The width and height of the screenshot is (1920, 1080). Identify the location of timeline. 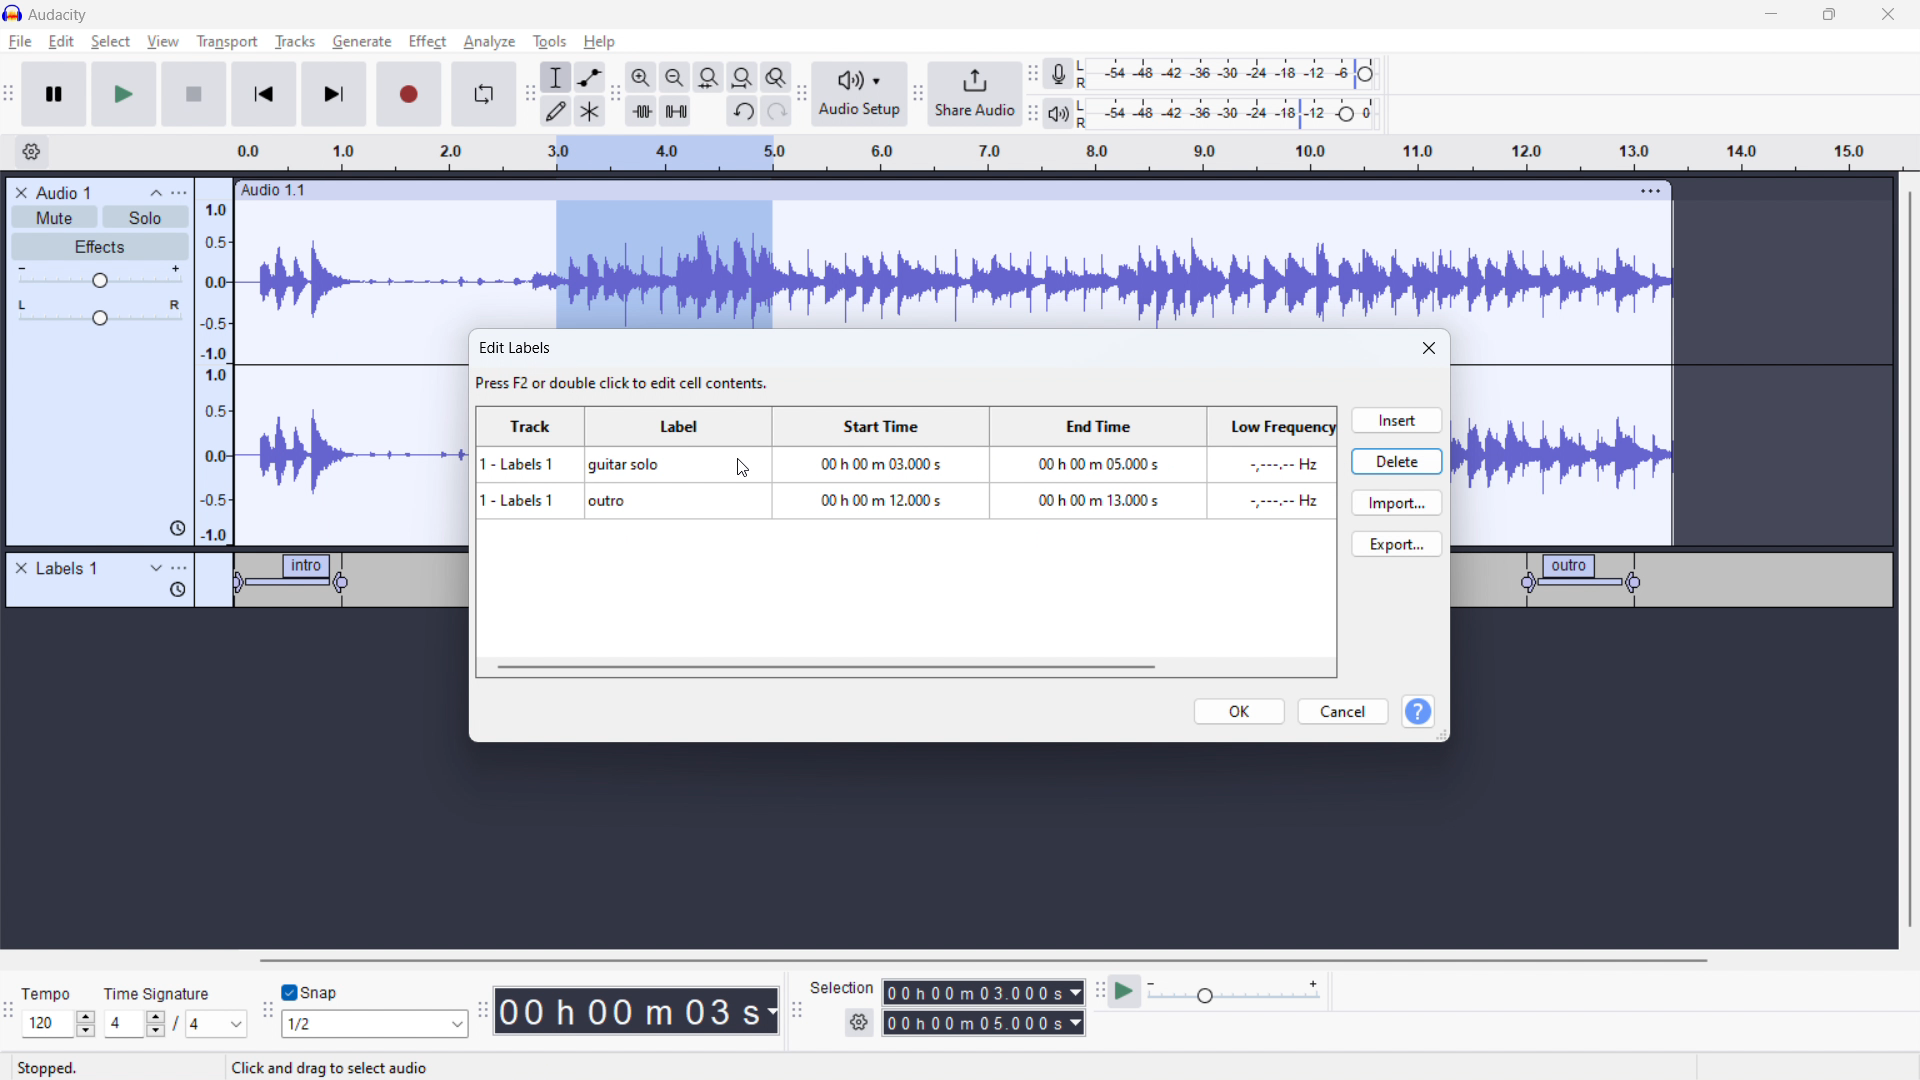
(955, 839).